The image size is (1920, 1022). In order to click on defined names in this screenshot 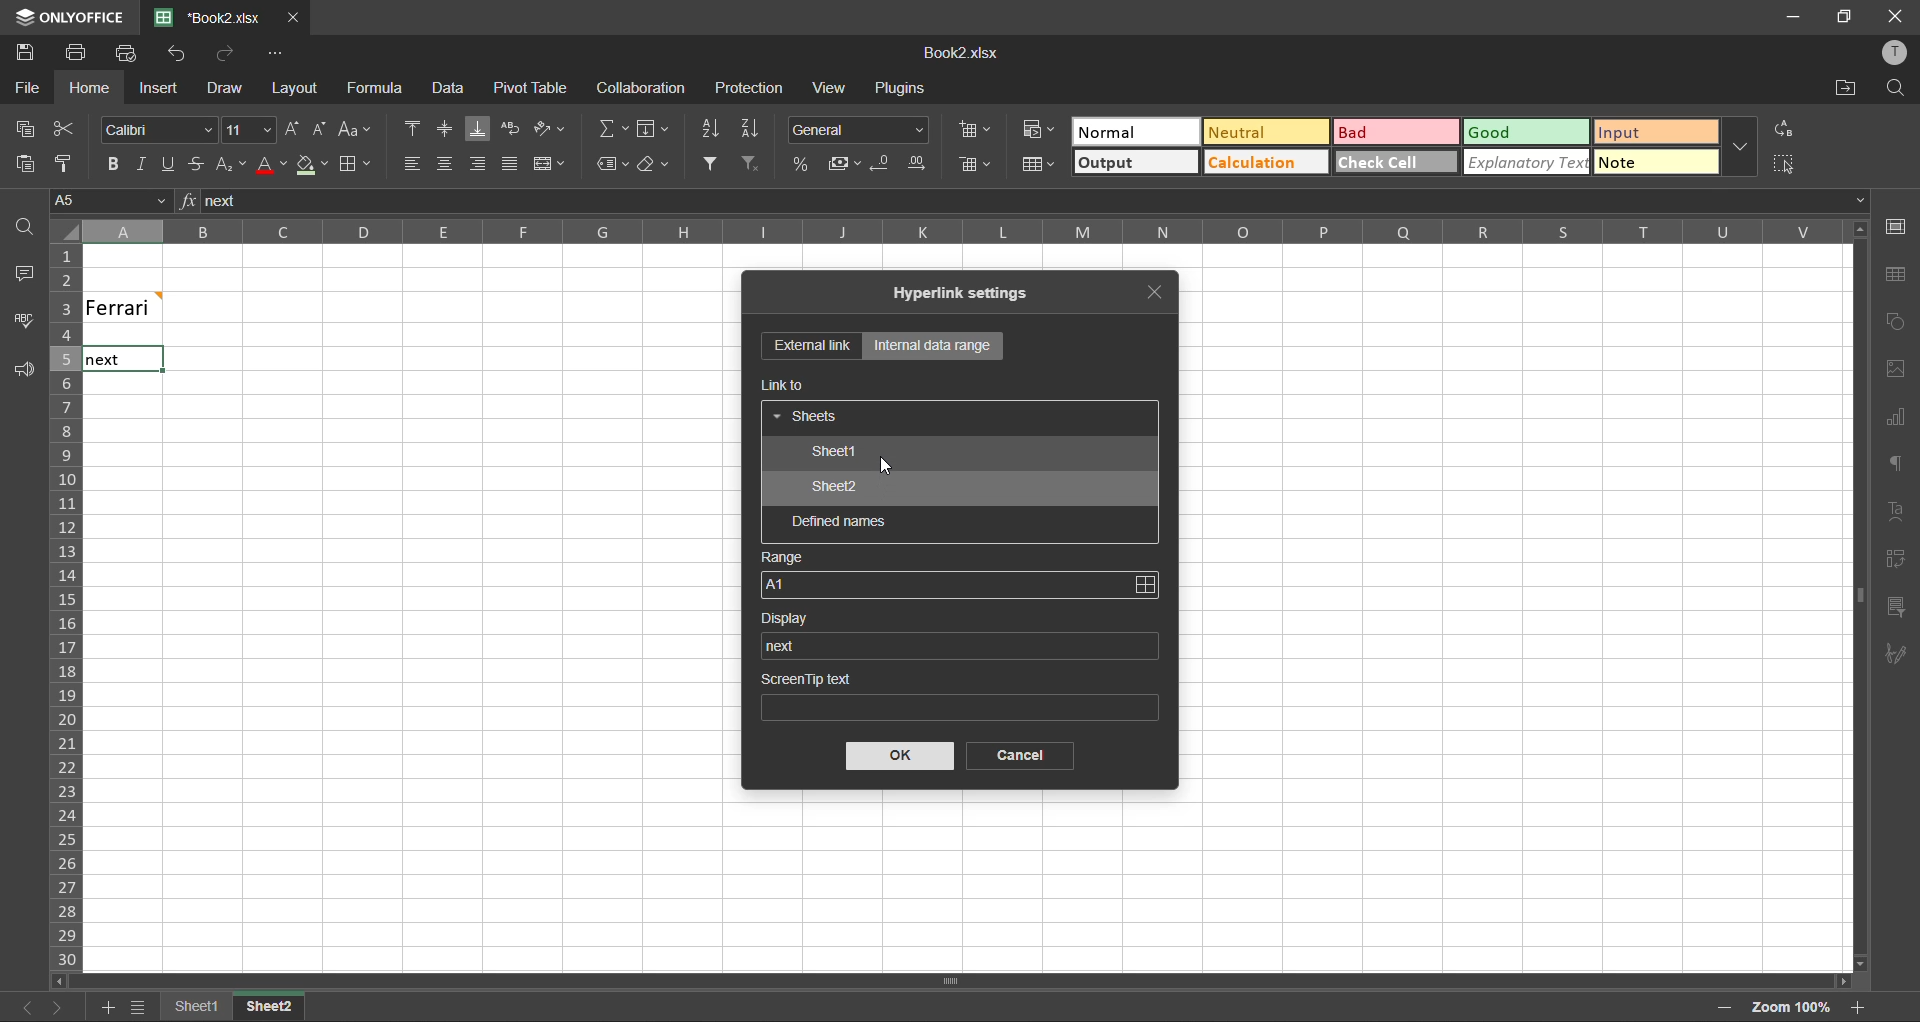, I will do `click(840, 523)`.